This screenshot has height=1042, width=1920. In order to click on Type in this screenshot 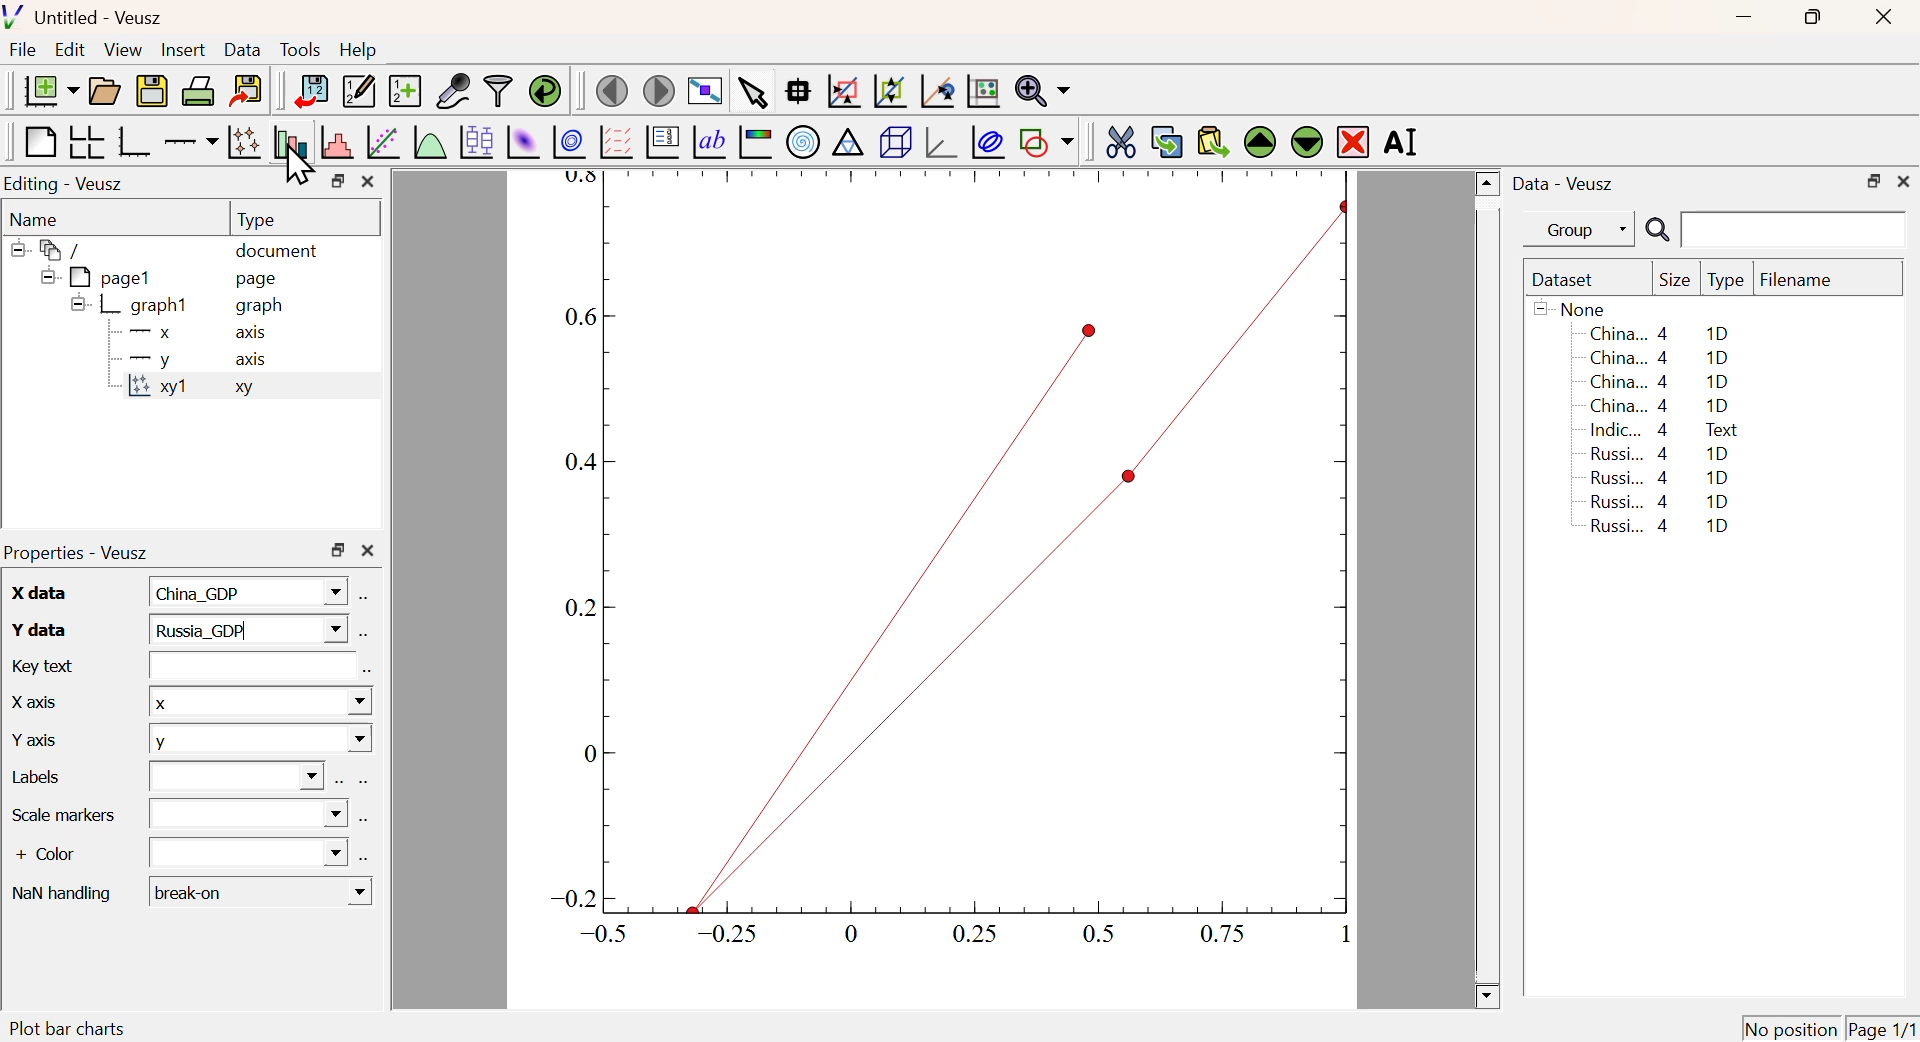, I will do `click(1726, 281)`.